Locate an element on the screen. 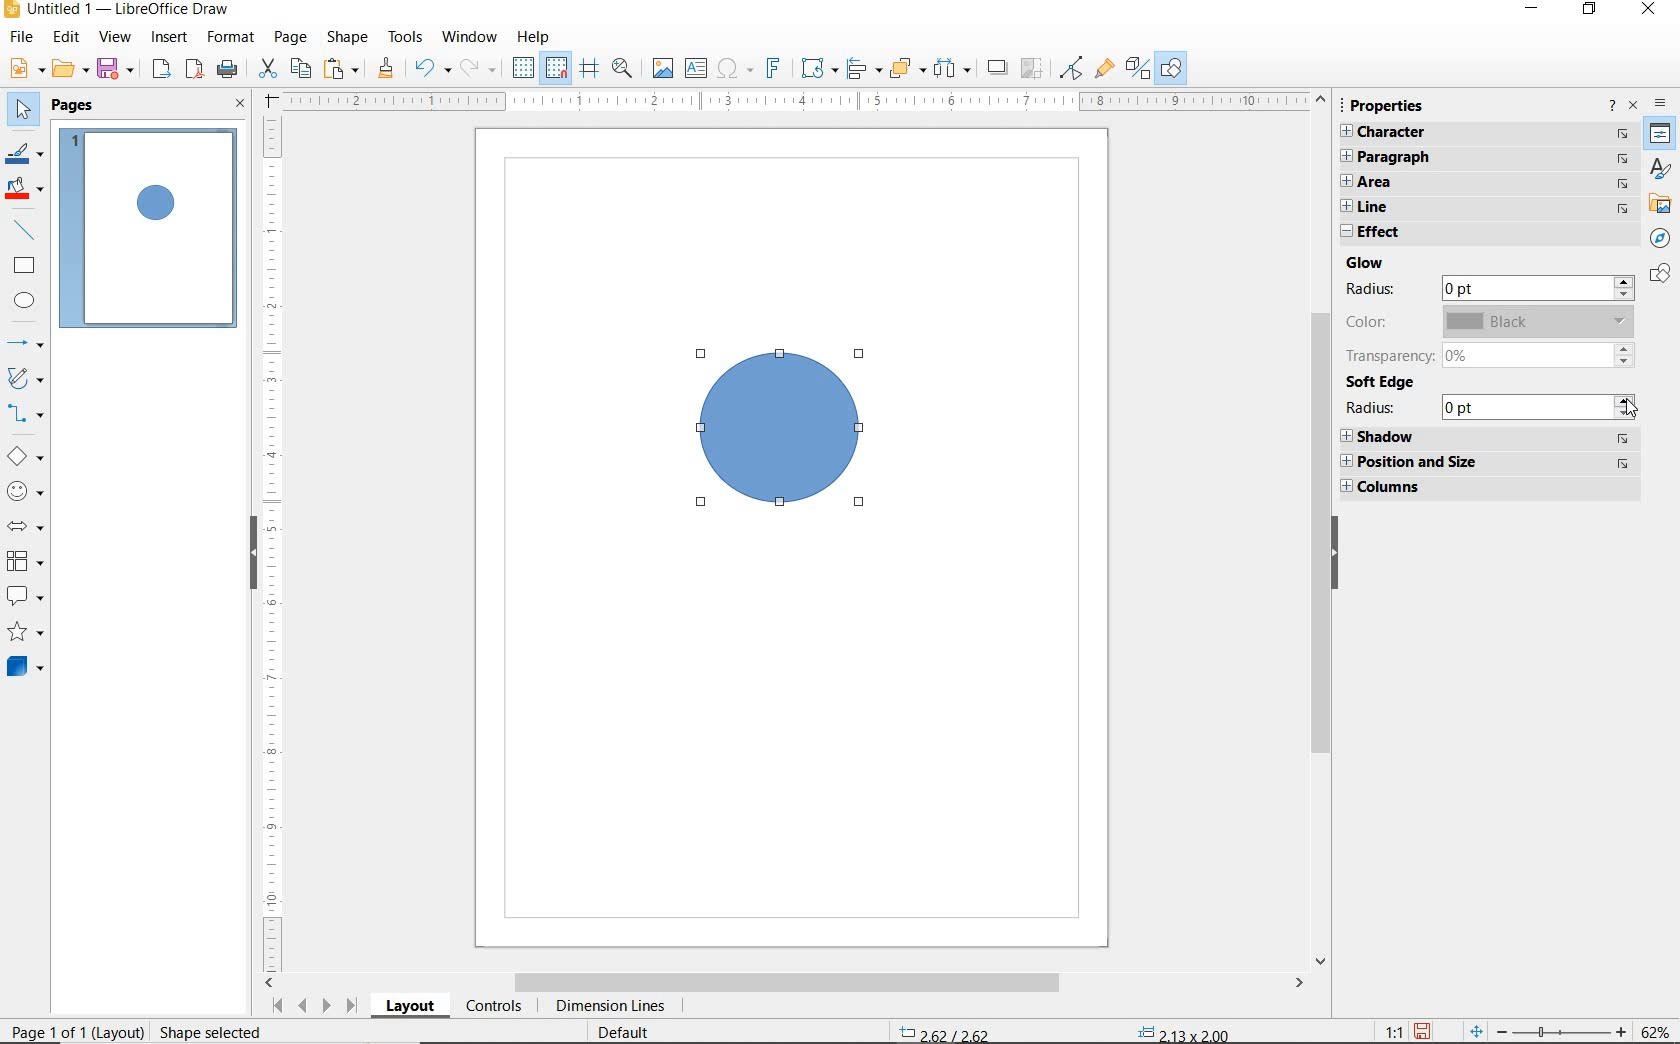 This screenshot has width=1680, height=1044. 3D OBJECTS is located at coordinates (28, 668).